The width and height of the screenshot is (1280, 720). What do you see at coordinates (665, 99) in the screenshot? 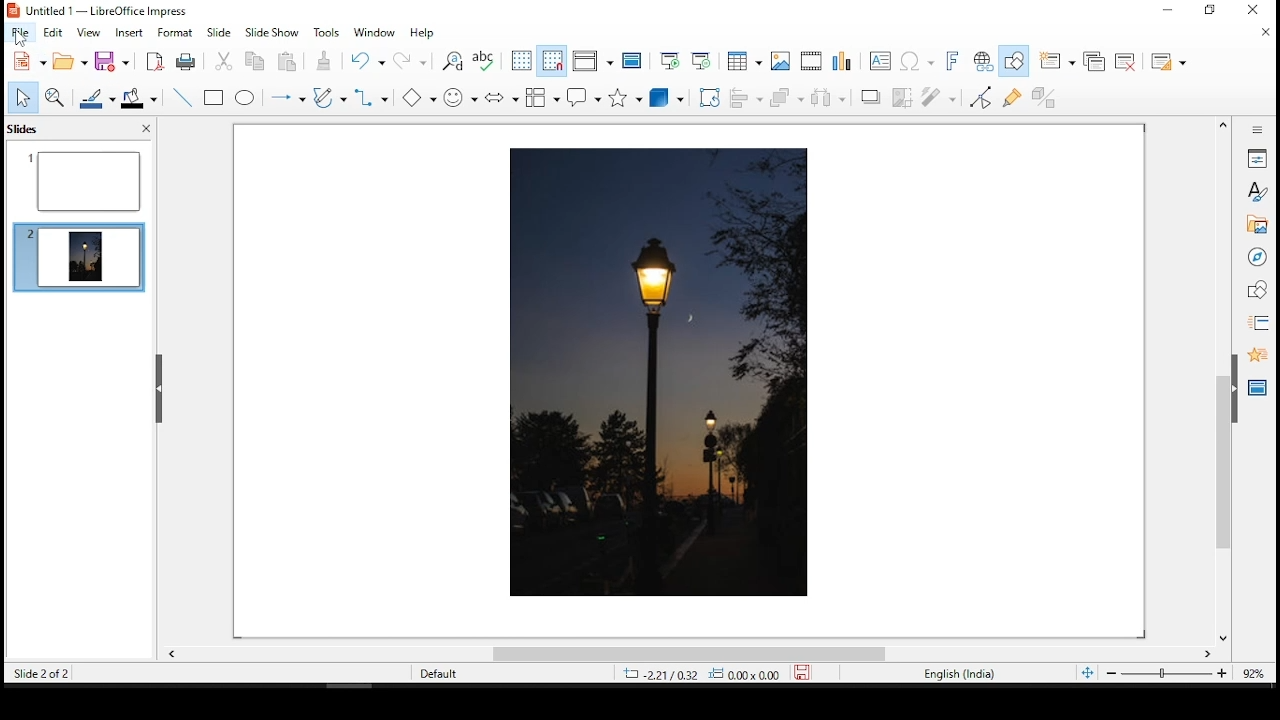
I see `3D objects` at bounding box center [665, 99].